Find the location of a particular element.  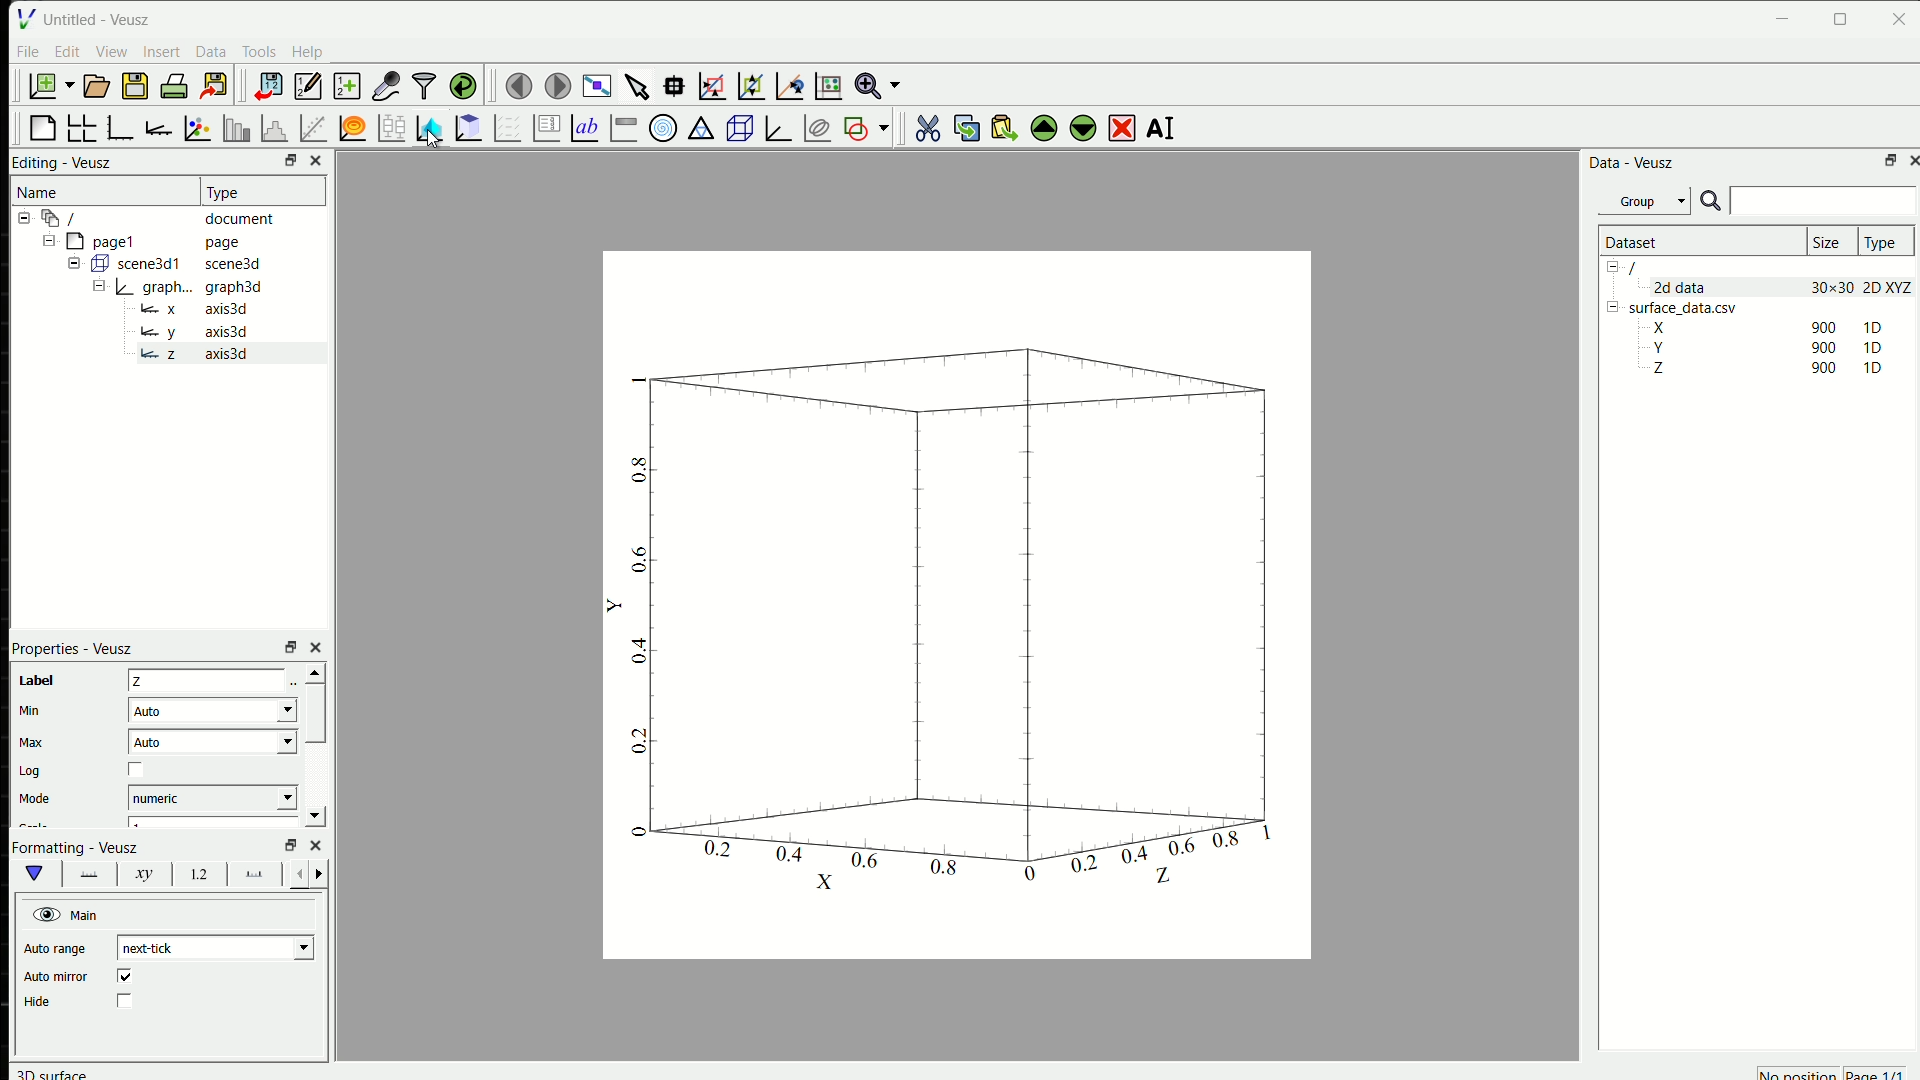

polar graph is located at coordinates (664, 127).